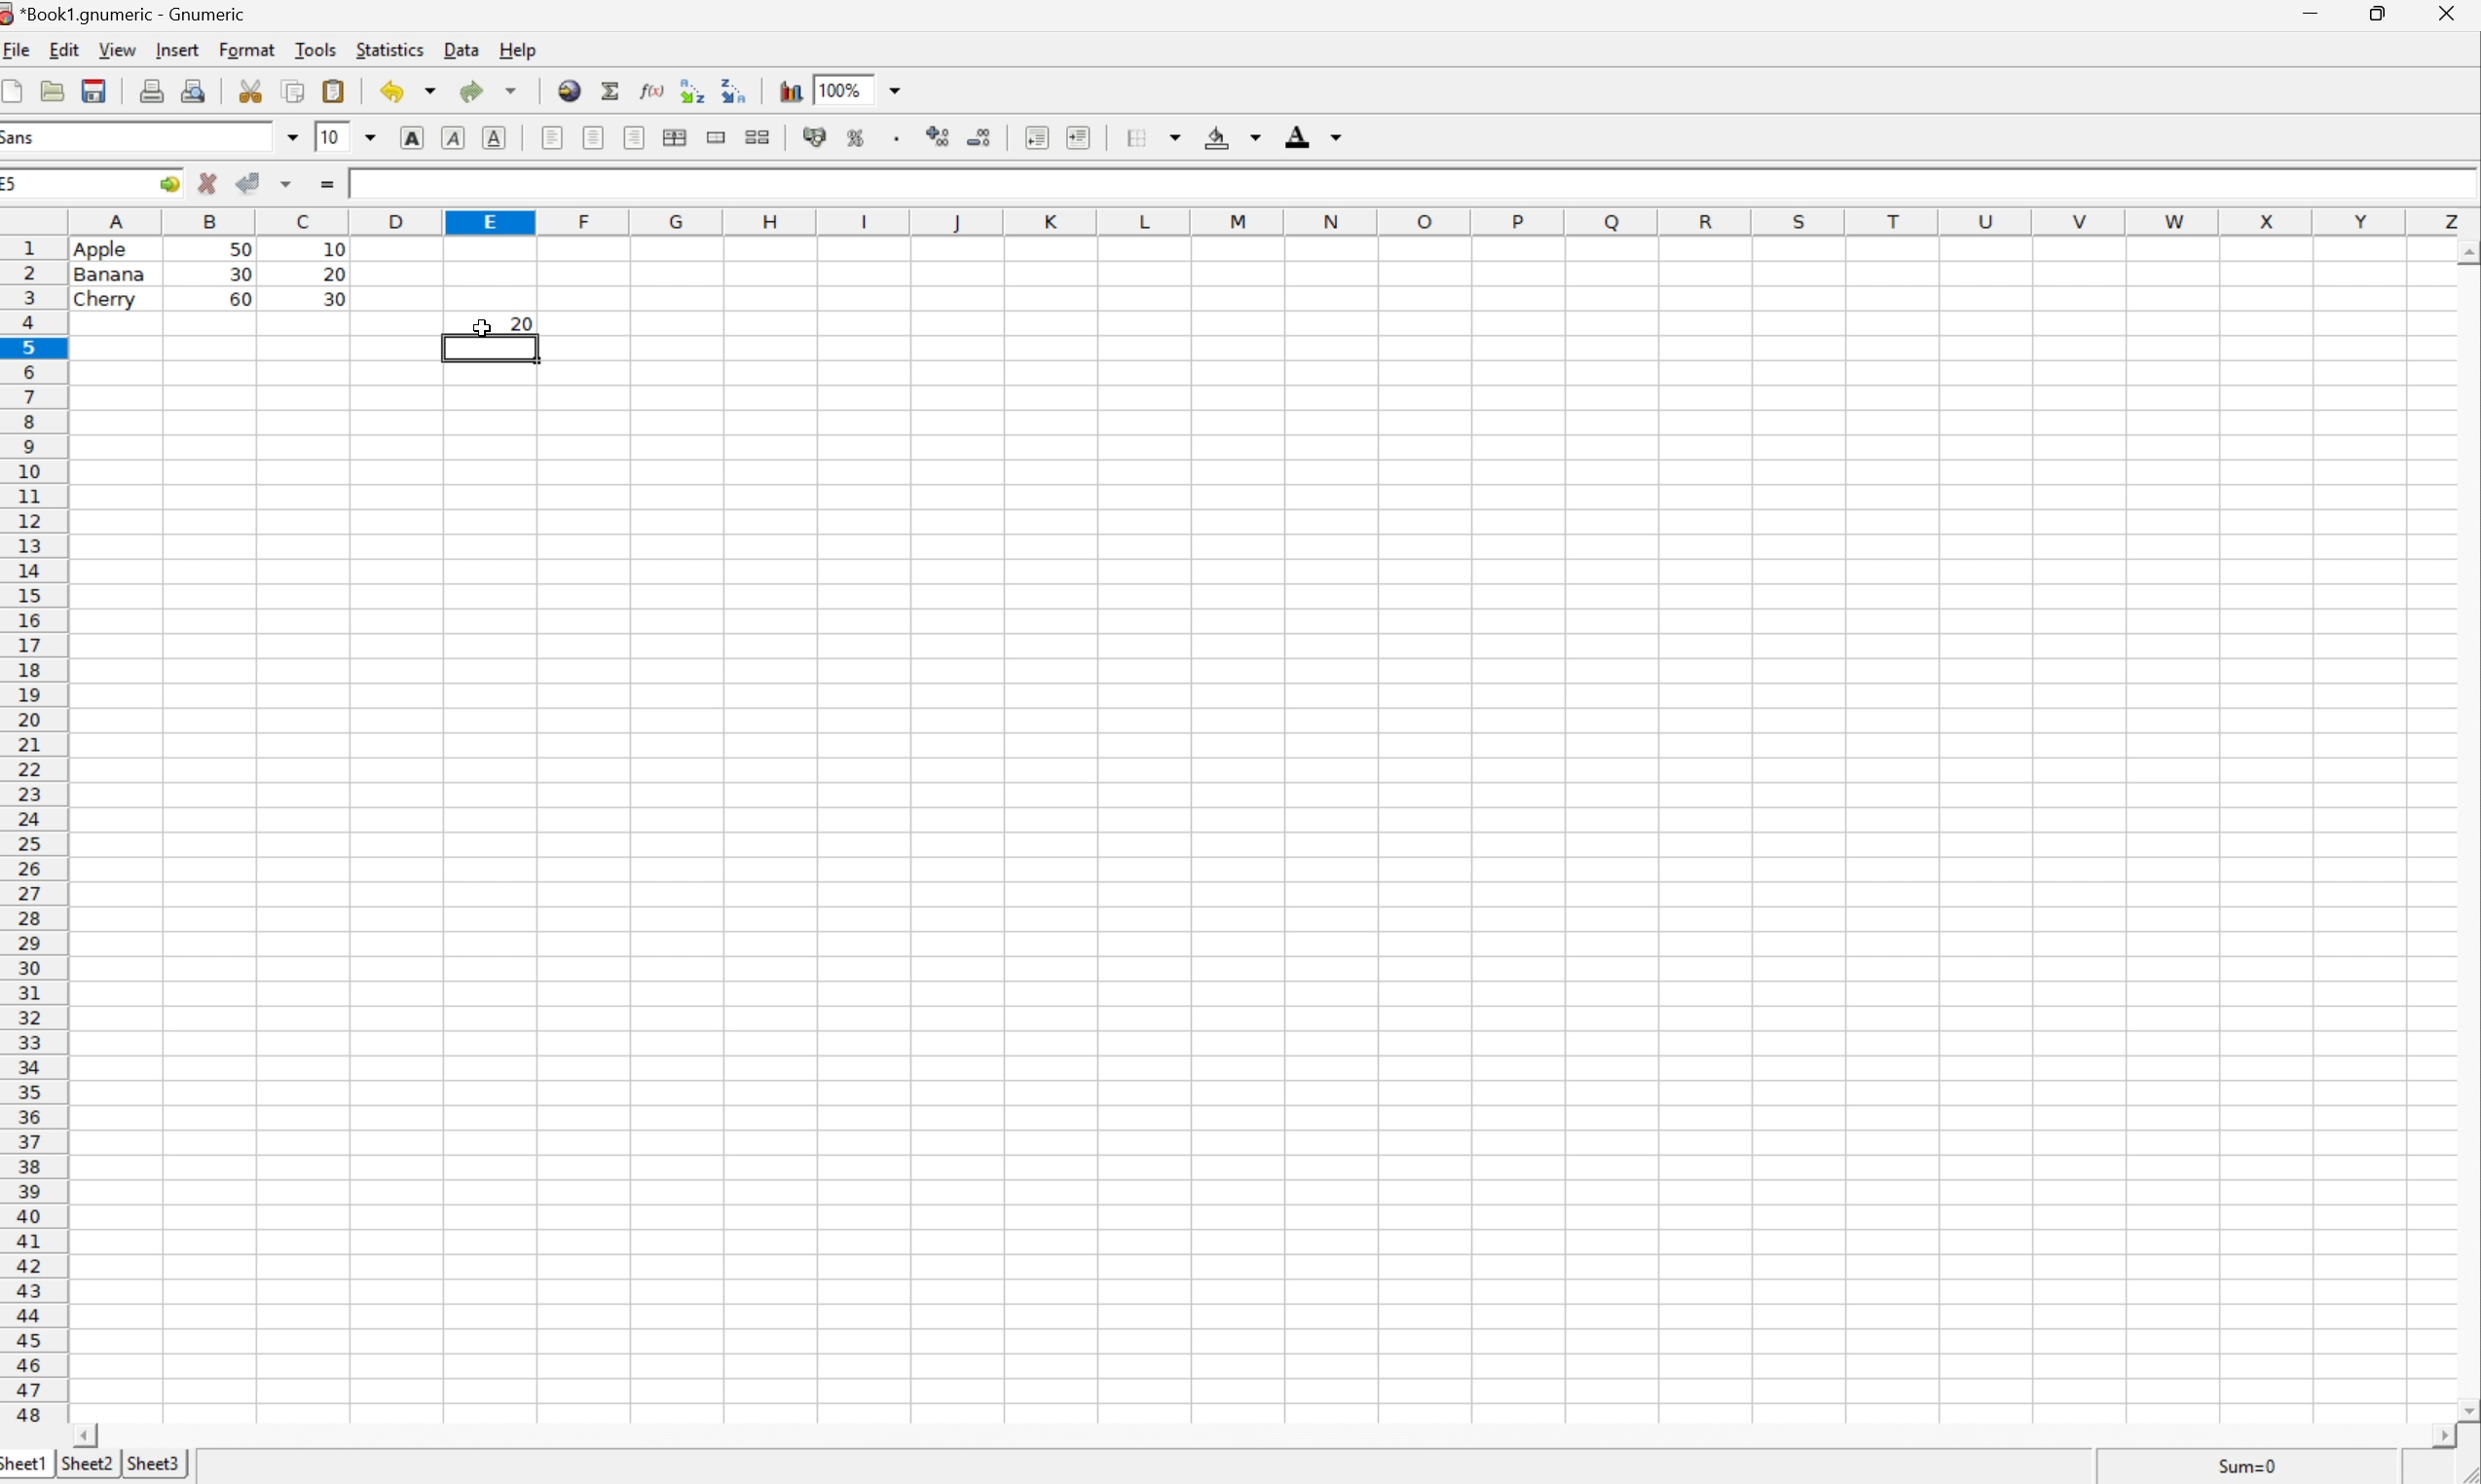  I want to click on insert, so click(182, 49).